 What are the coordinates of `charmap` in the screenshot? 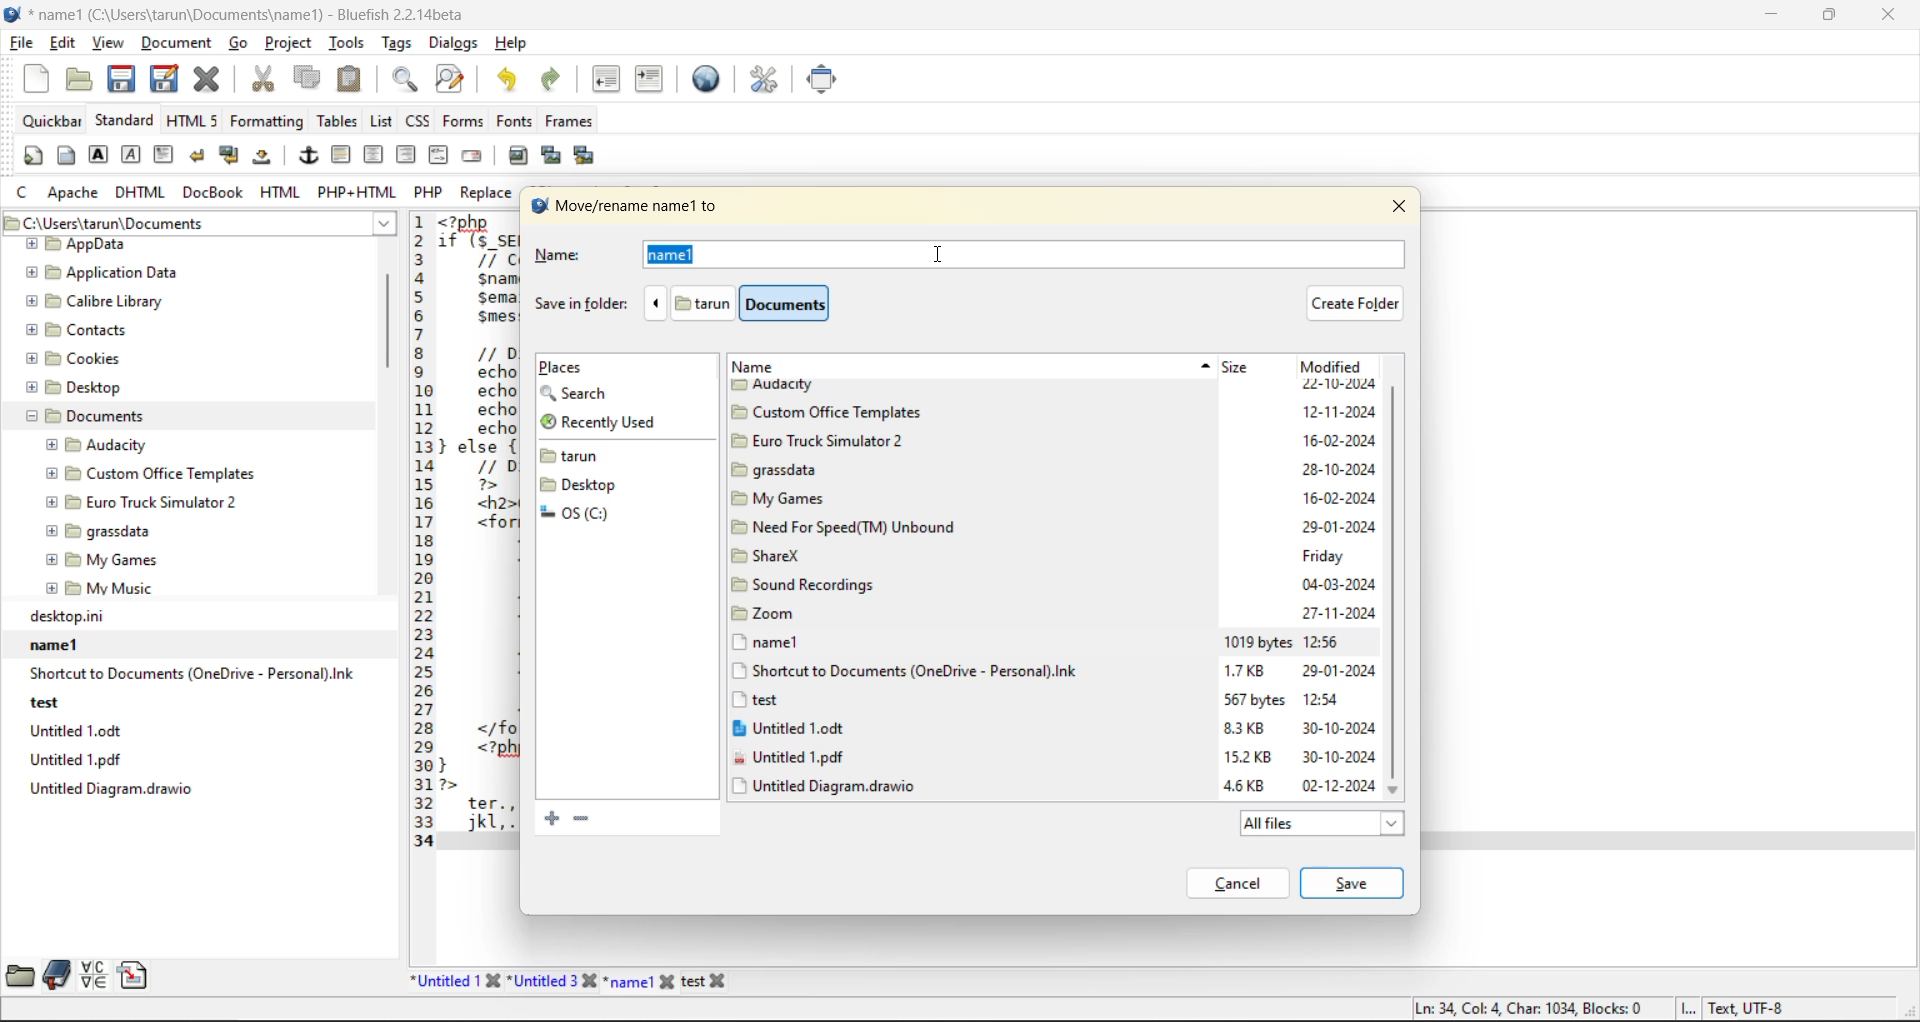 It's located at (94, 975).